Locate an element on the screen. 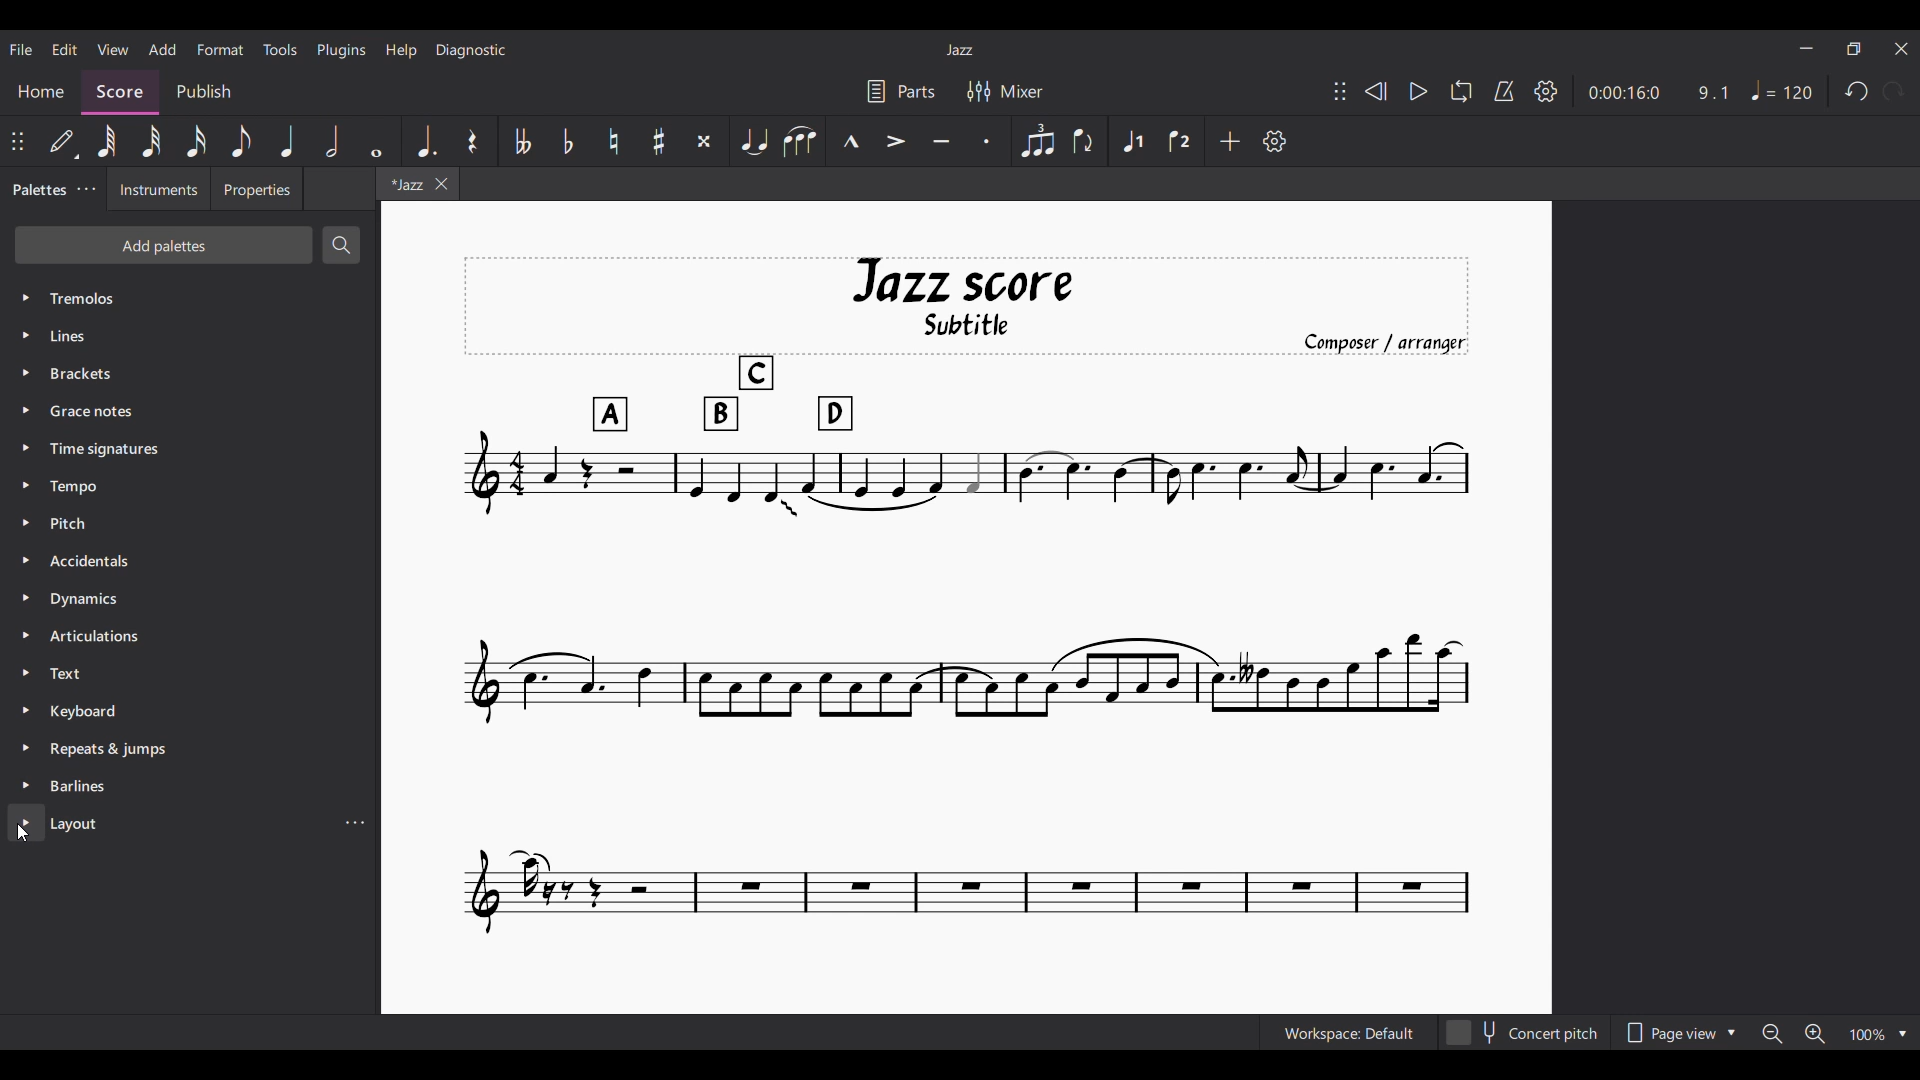 This screenshot has height=1080, width=1920. Tempo is located at coordinates (1782, 90).